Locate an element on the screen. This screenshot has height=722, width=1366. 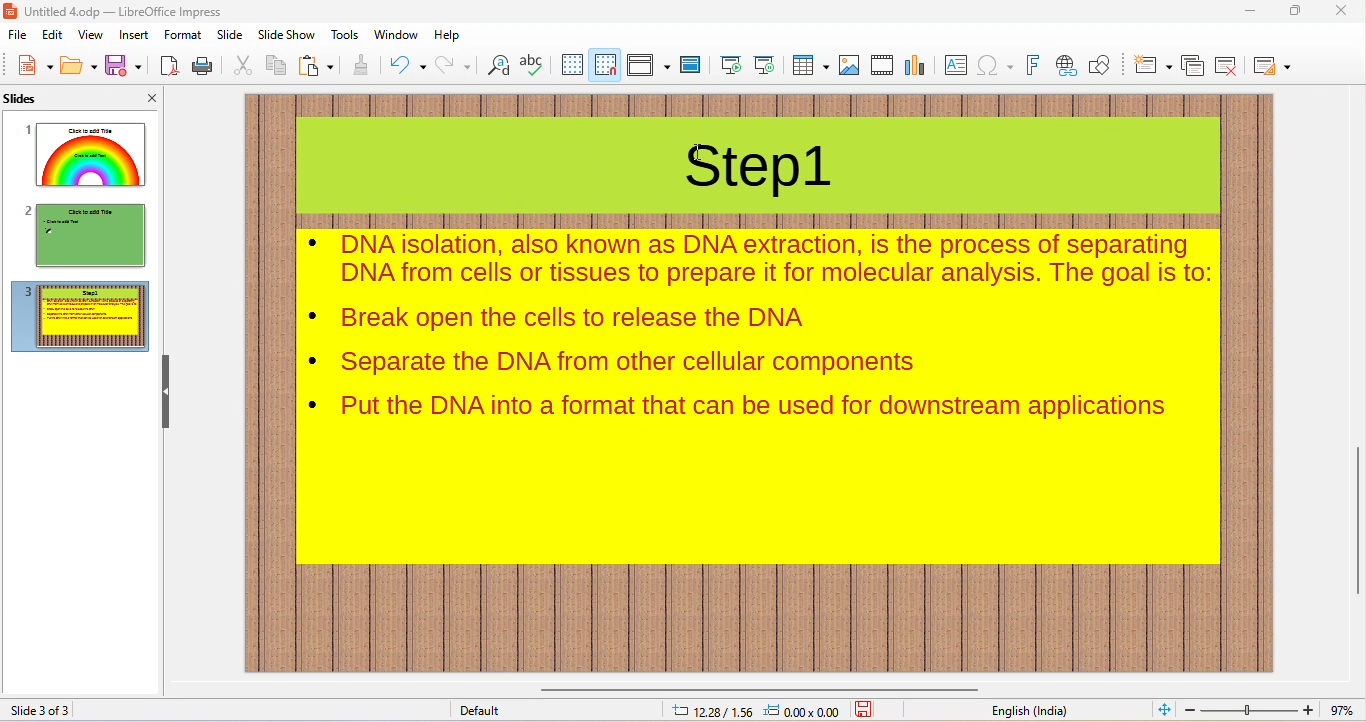
save is located at coordinates (124, 67).